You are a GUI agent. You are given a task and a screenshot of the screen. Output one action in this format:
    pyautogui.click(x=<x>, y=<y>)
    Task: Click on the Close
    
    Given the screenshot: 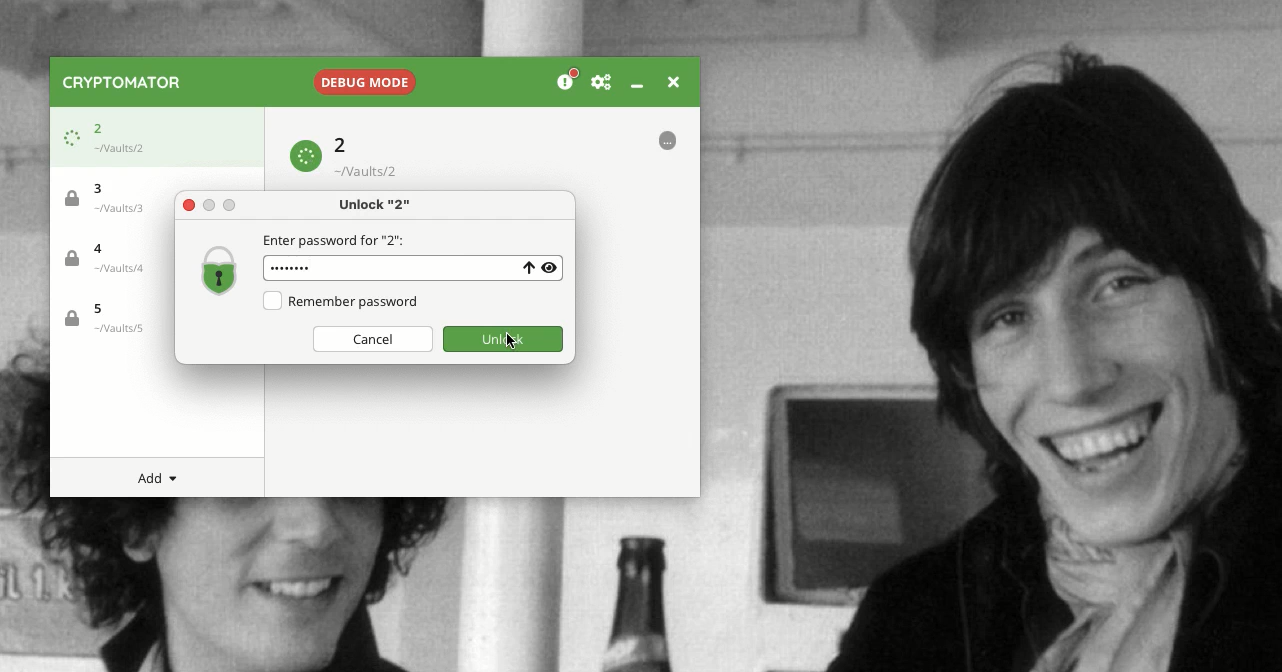 What is the action you would take?
    pyautogui.click(x=188, y=205)
    